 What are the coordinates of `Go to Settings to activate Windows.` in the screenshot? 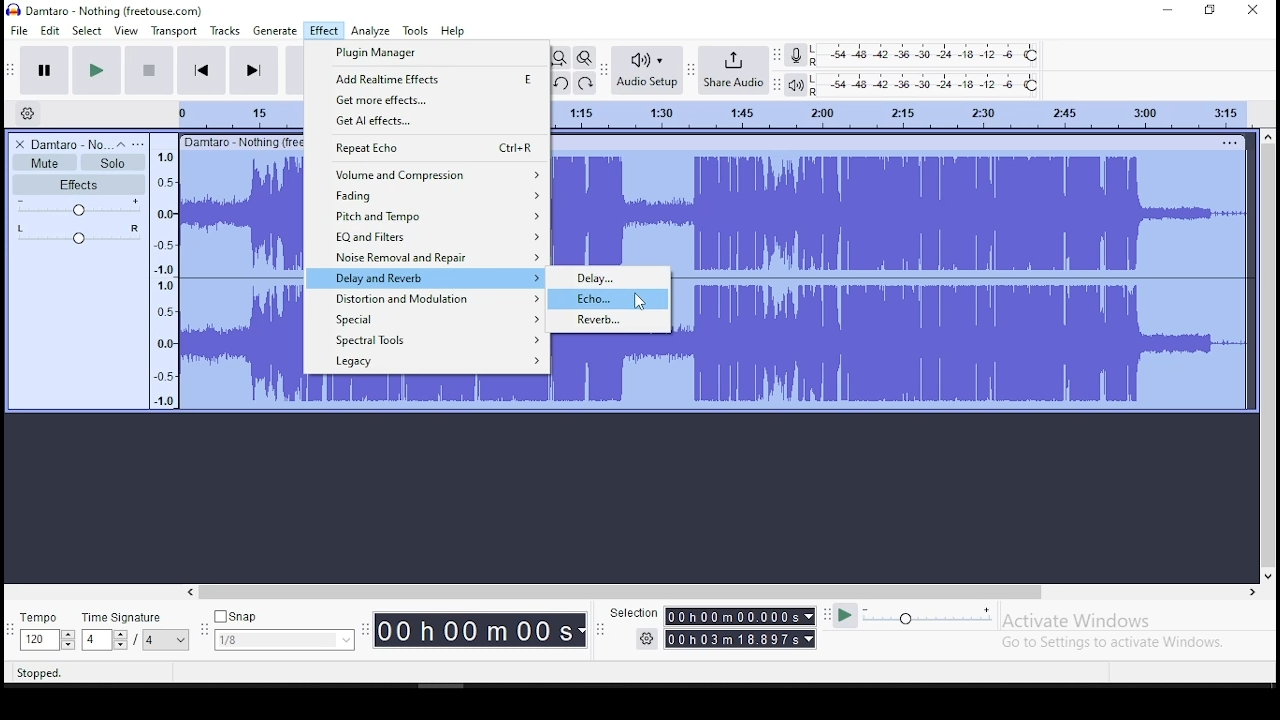 It's located at (1114, 644).